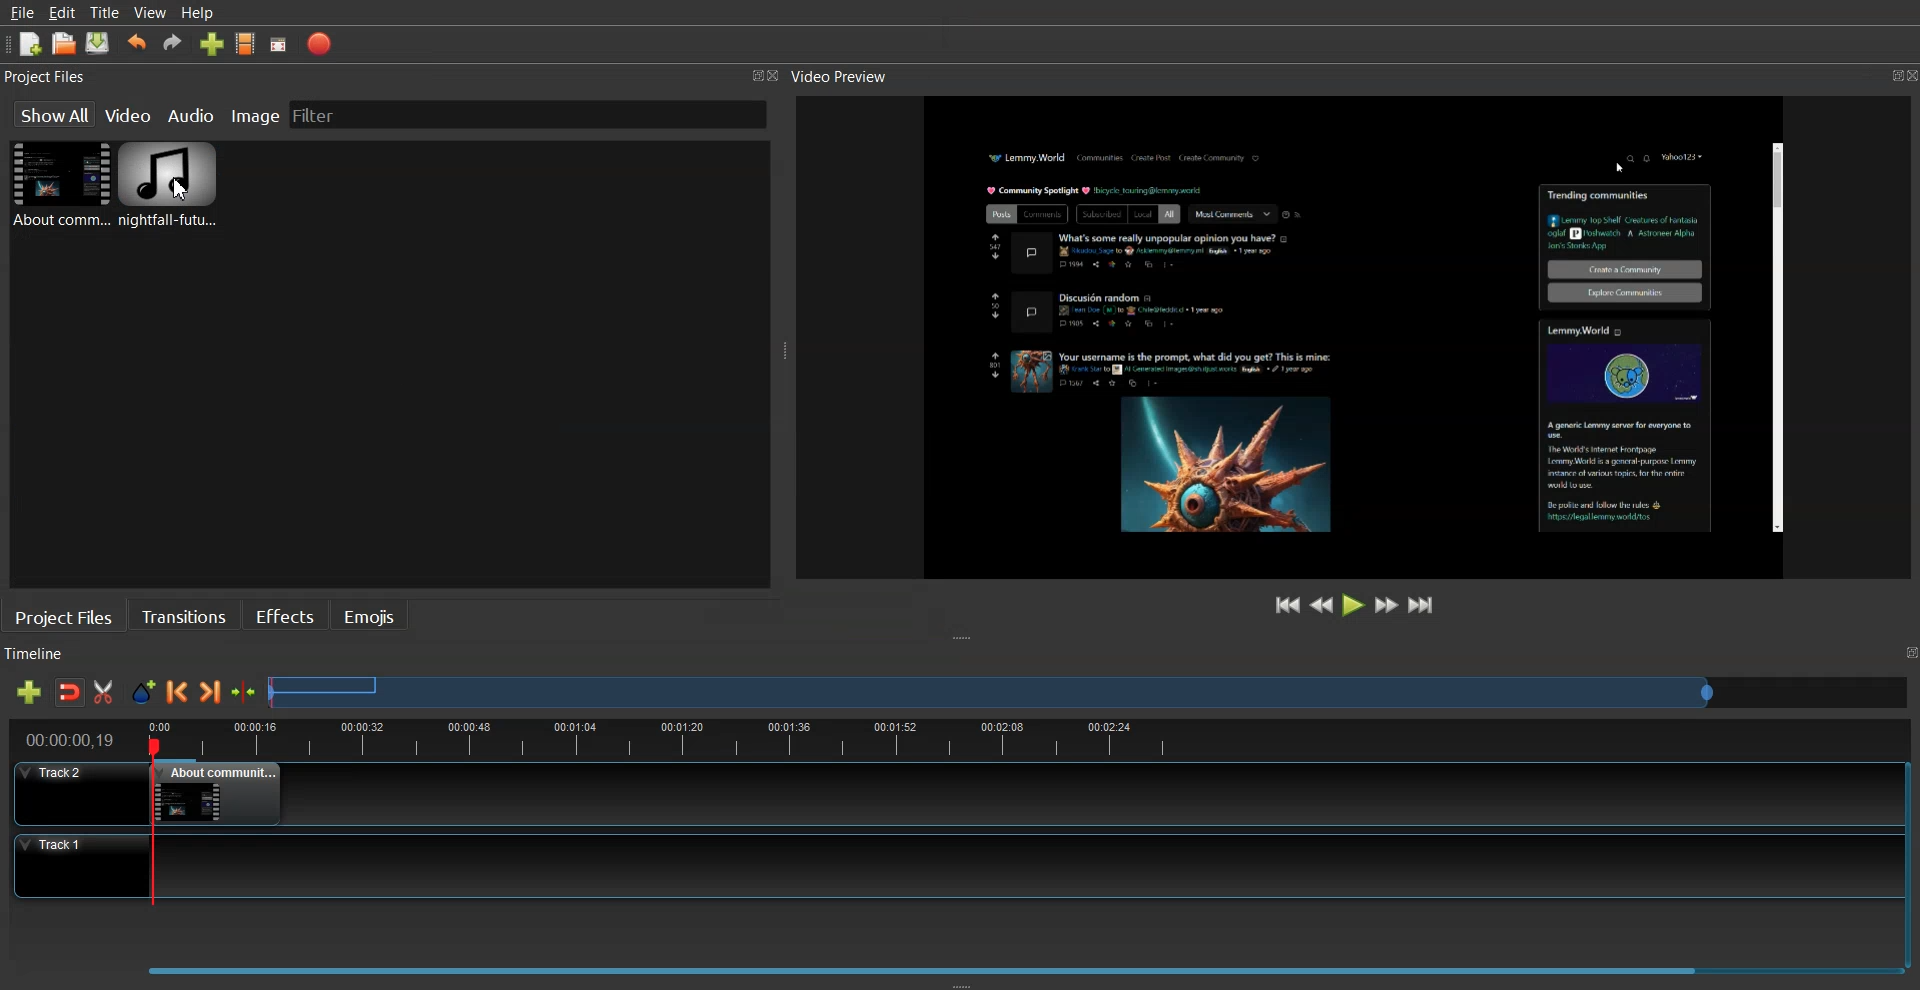  What do you see at coordinates (181, 190) in the screenshot?
I see `Cursor` at bounding box center [181, 190].